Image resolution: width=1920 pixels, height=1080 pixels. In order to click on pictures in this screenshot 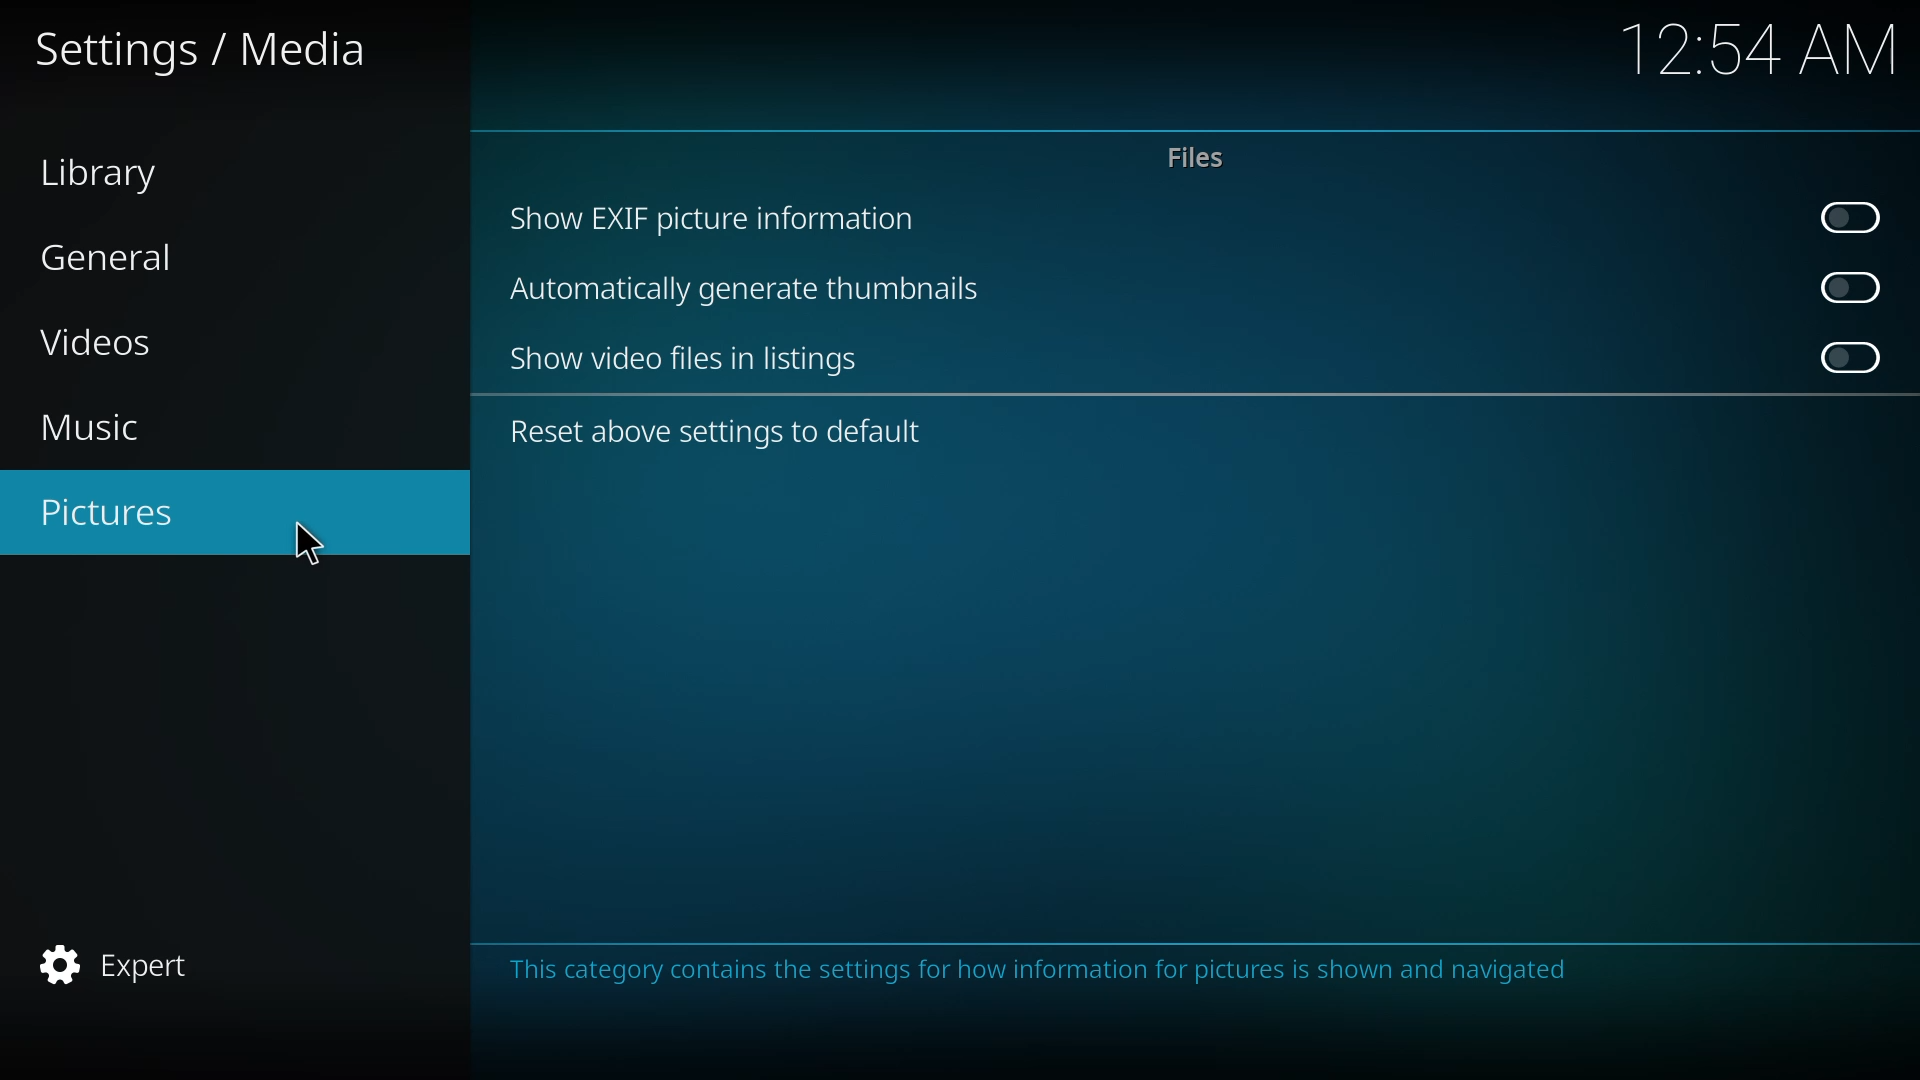, I will do `click(126, 512)`.